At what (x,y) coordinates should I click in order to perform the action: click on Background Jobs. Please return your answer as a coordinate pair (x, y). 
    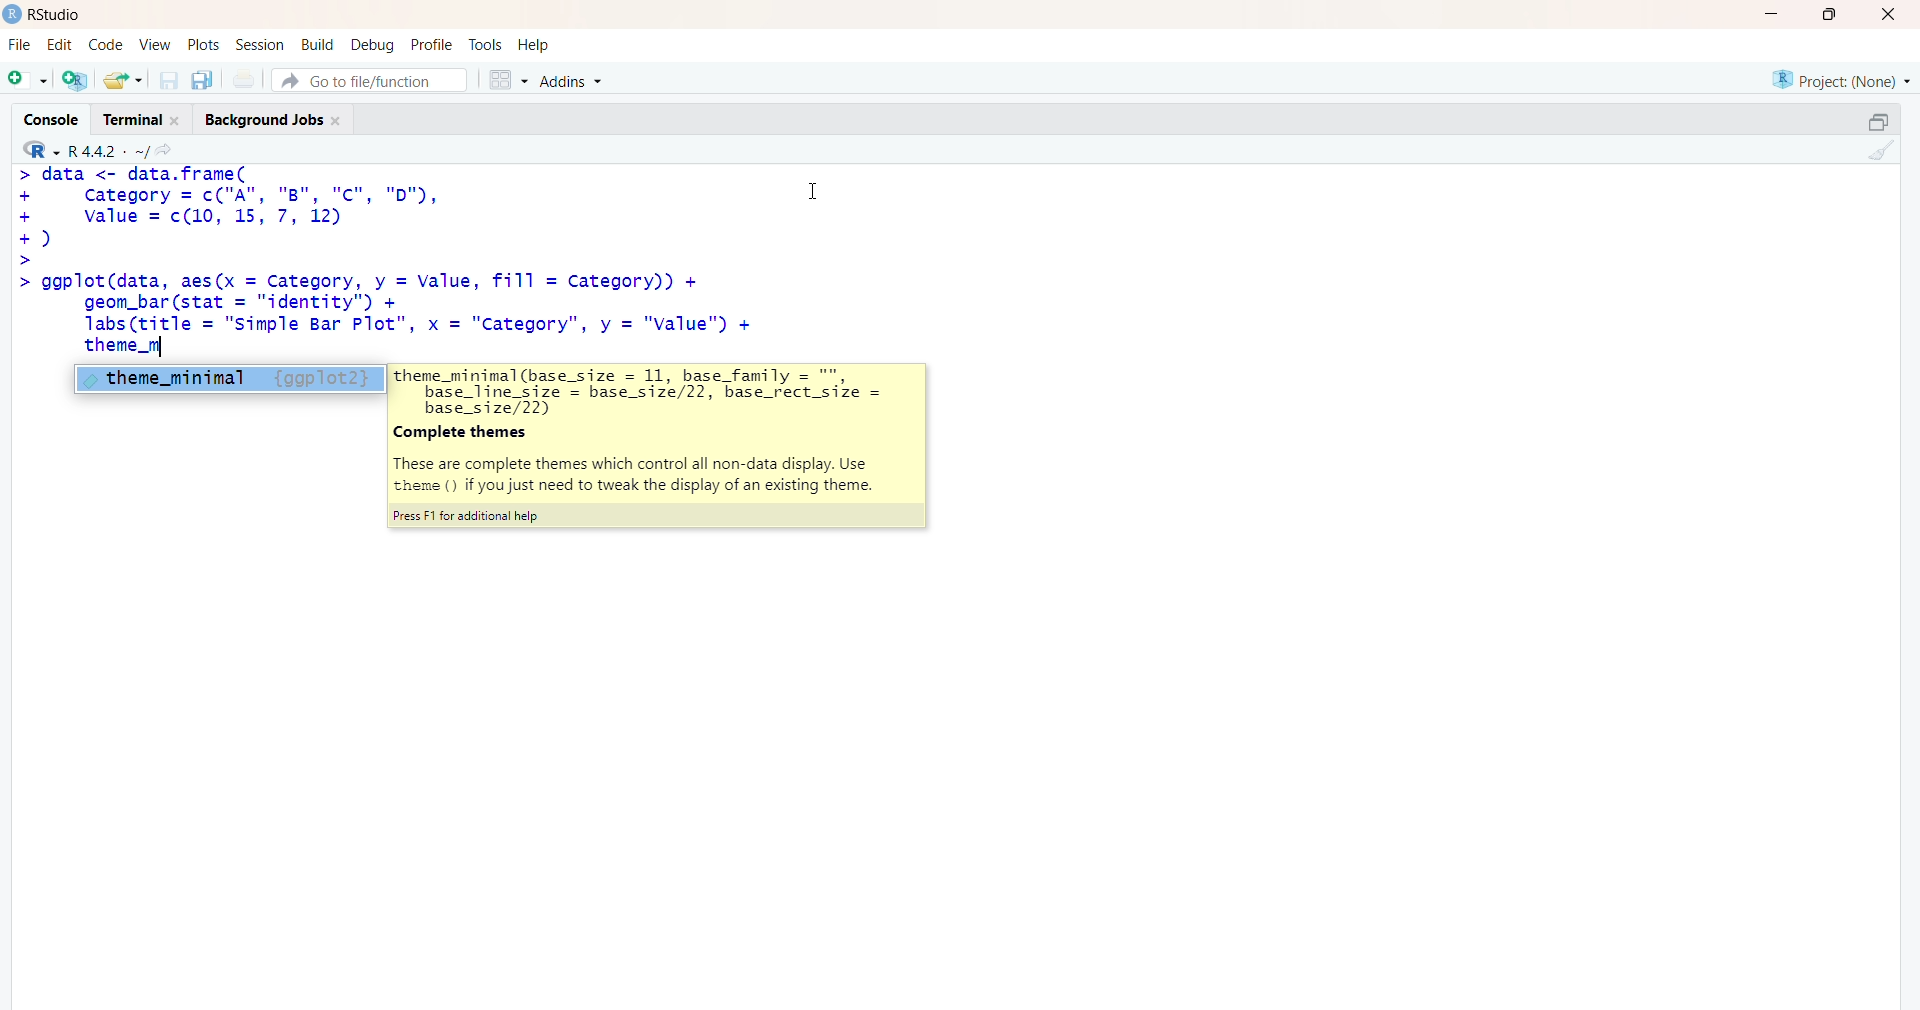
    Looking at the image, I should click on (272, 116).